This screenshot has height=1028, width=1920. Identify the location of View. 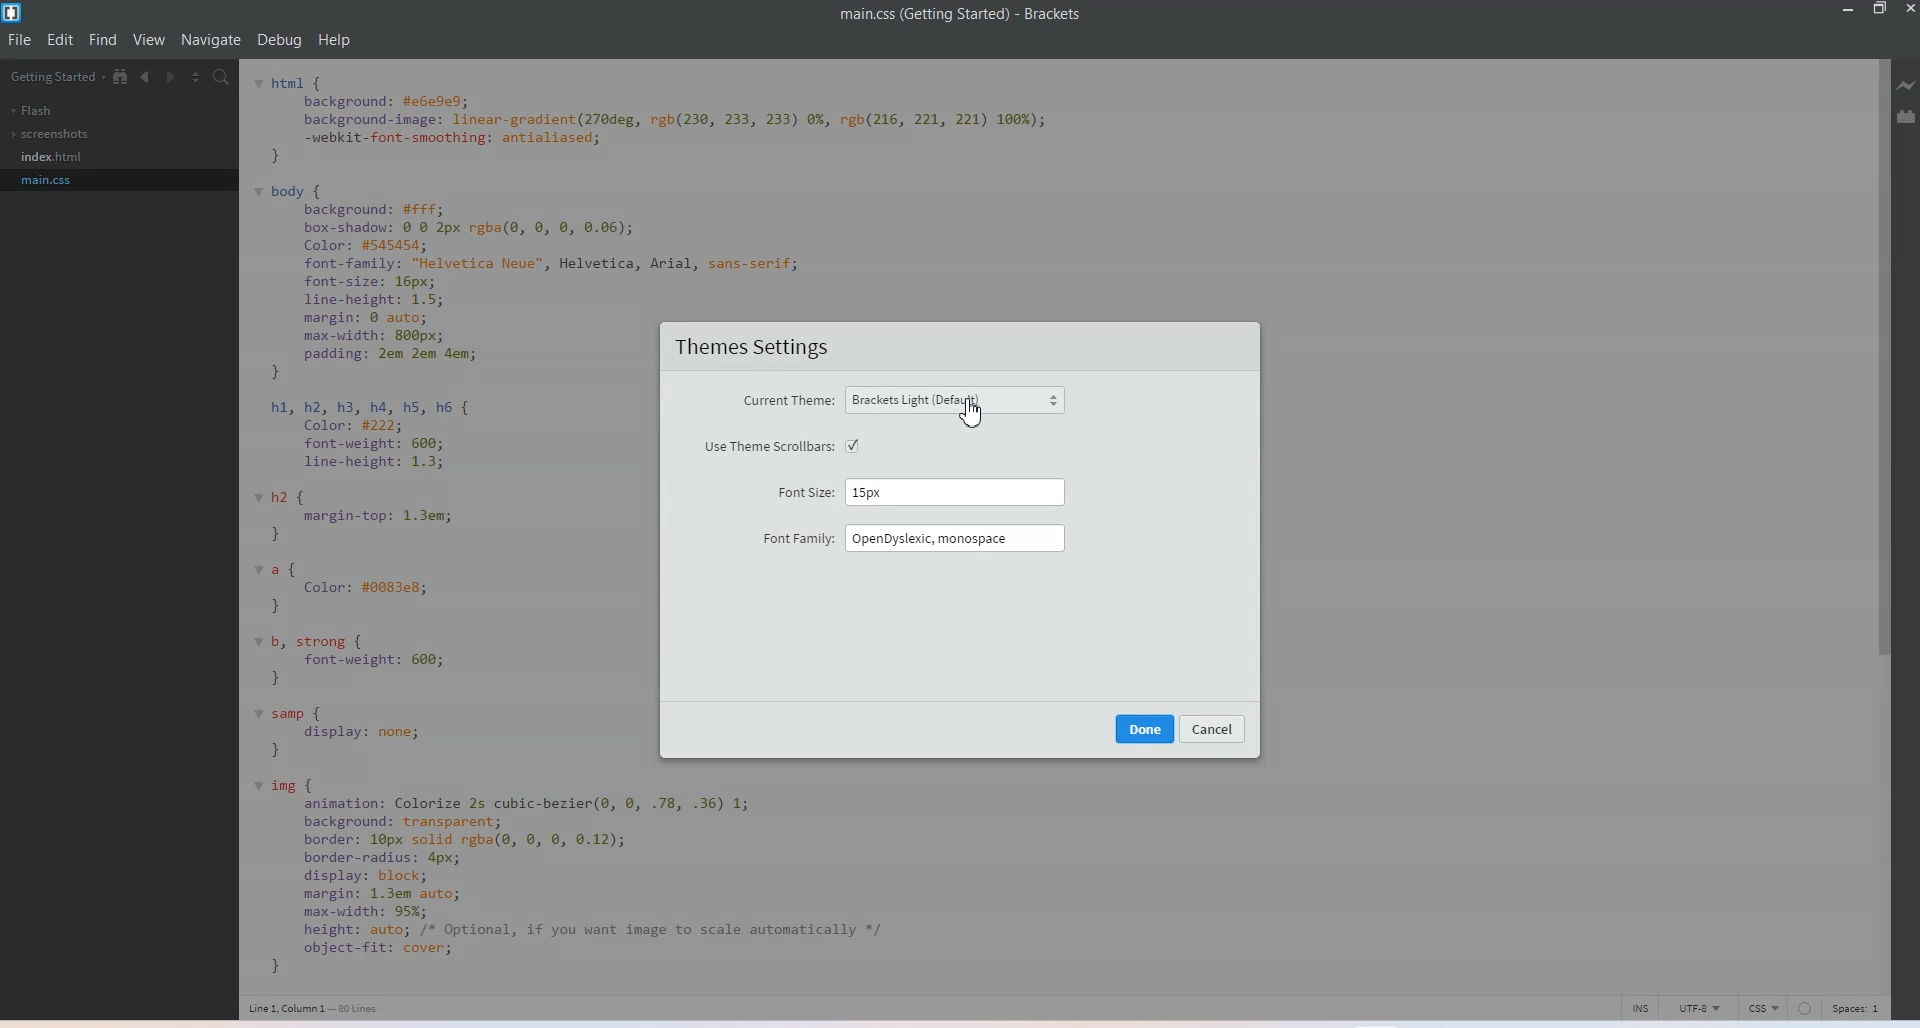
(148, 40).